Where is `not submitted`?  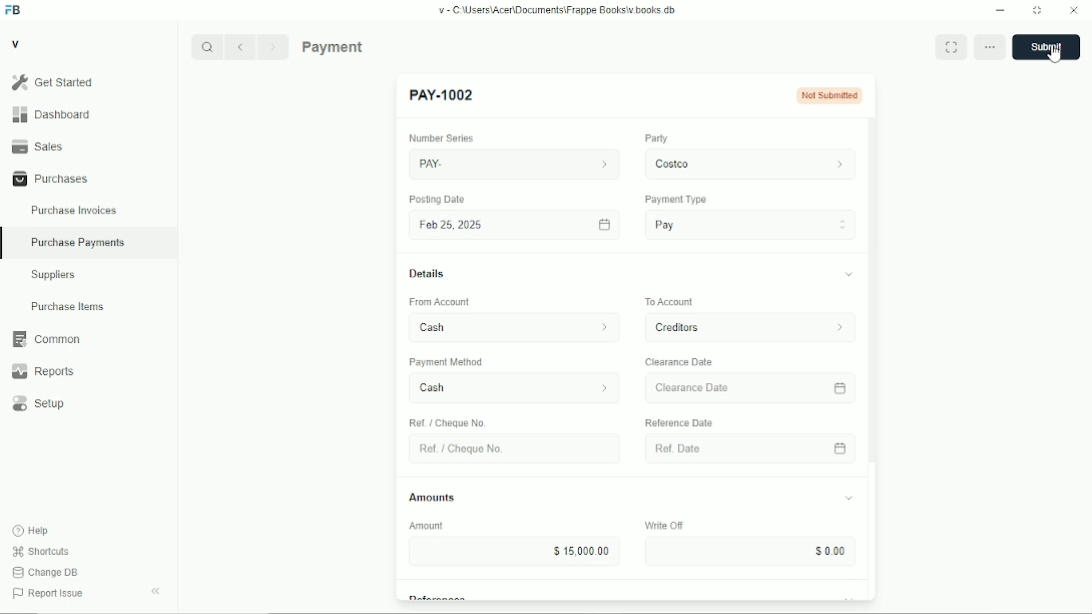 not submitted is located at coordinates (828, 96).